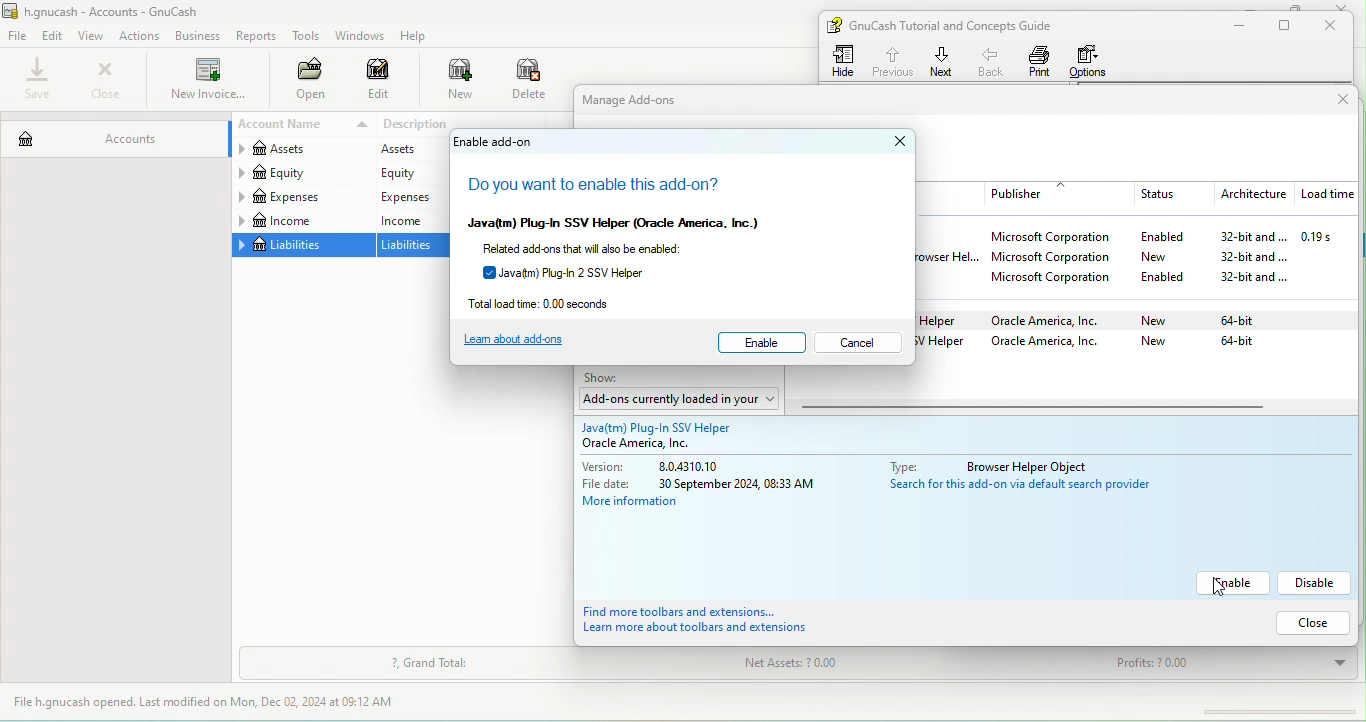  I want to click on architecture, so click(1251, 195).